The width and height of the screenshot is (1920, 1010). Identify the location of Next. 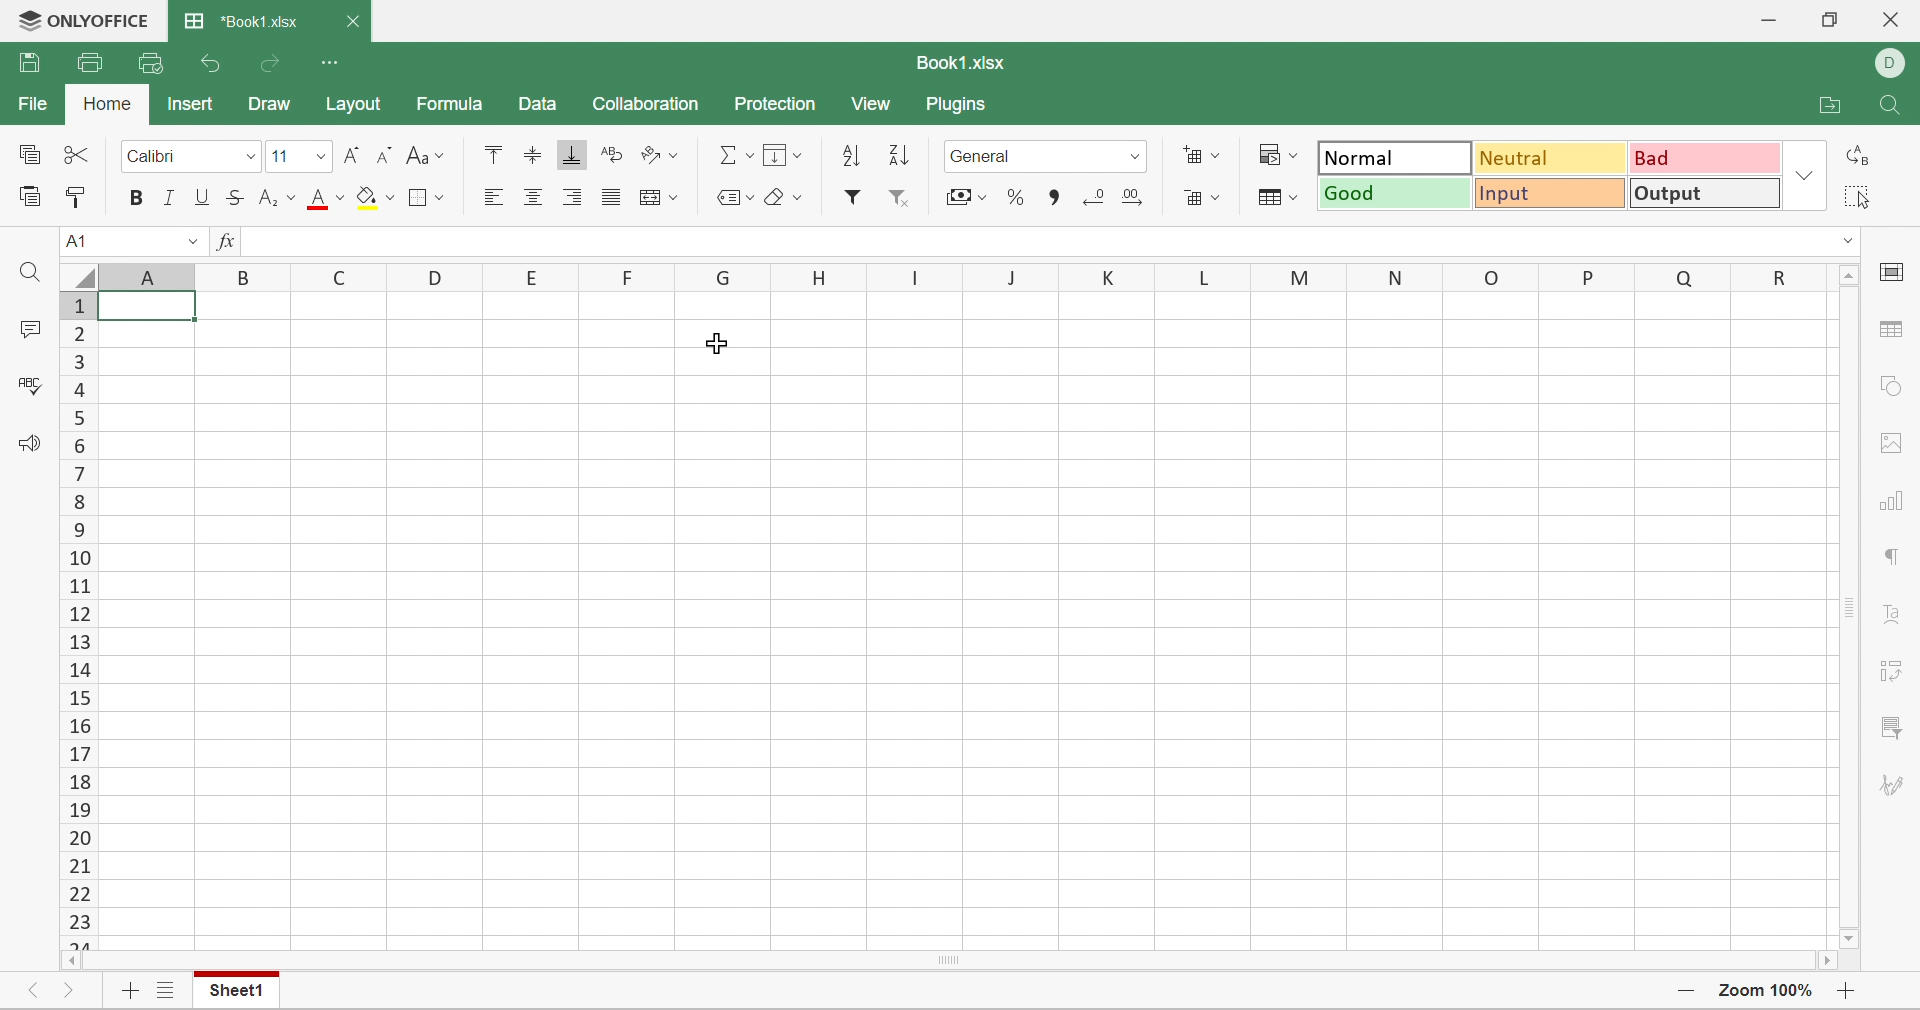
(65, 994).